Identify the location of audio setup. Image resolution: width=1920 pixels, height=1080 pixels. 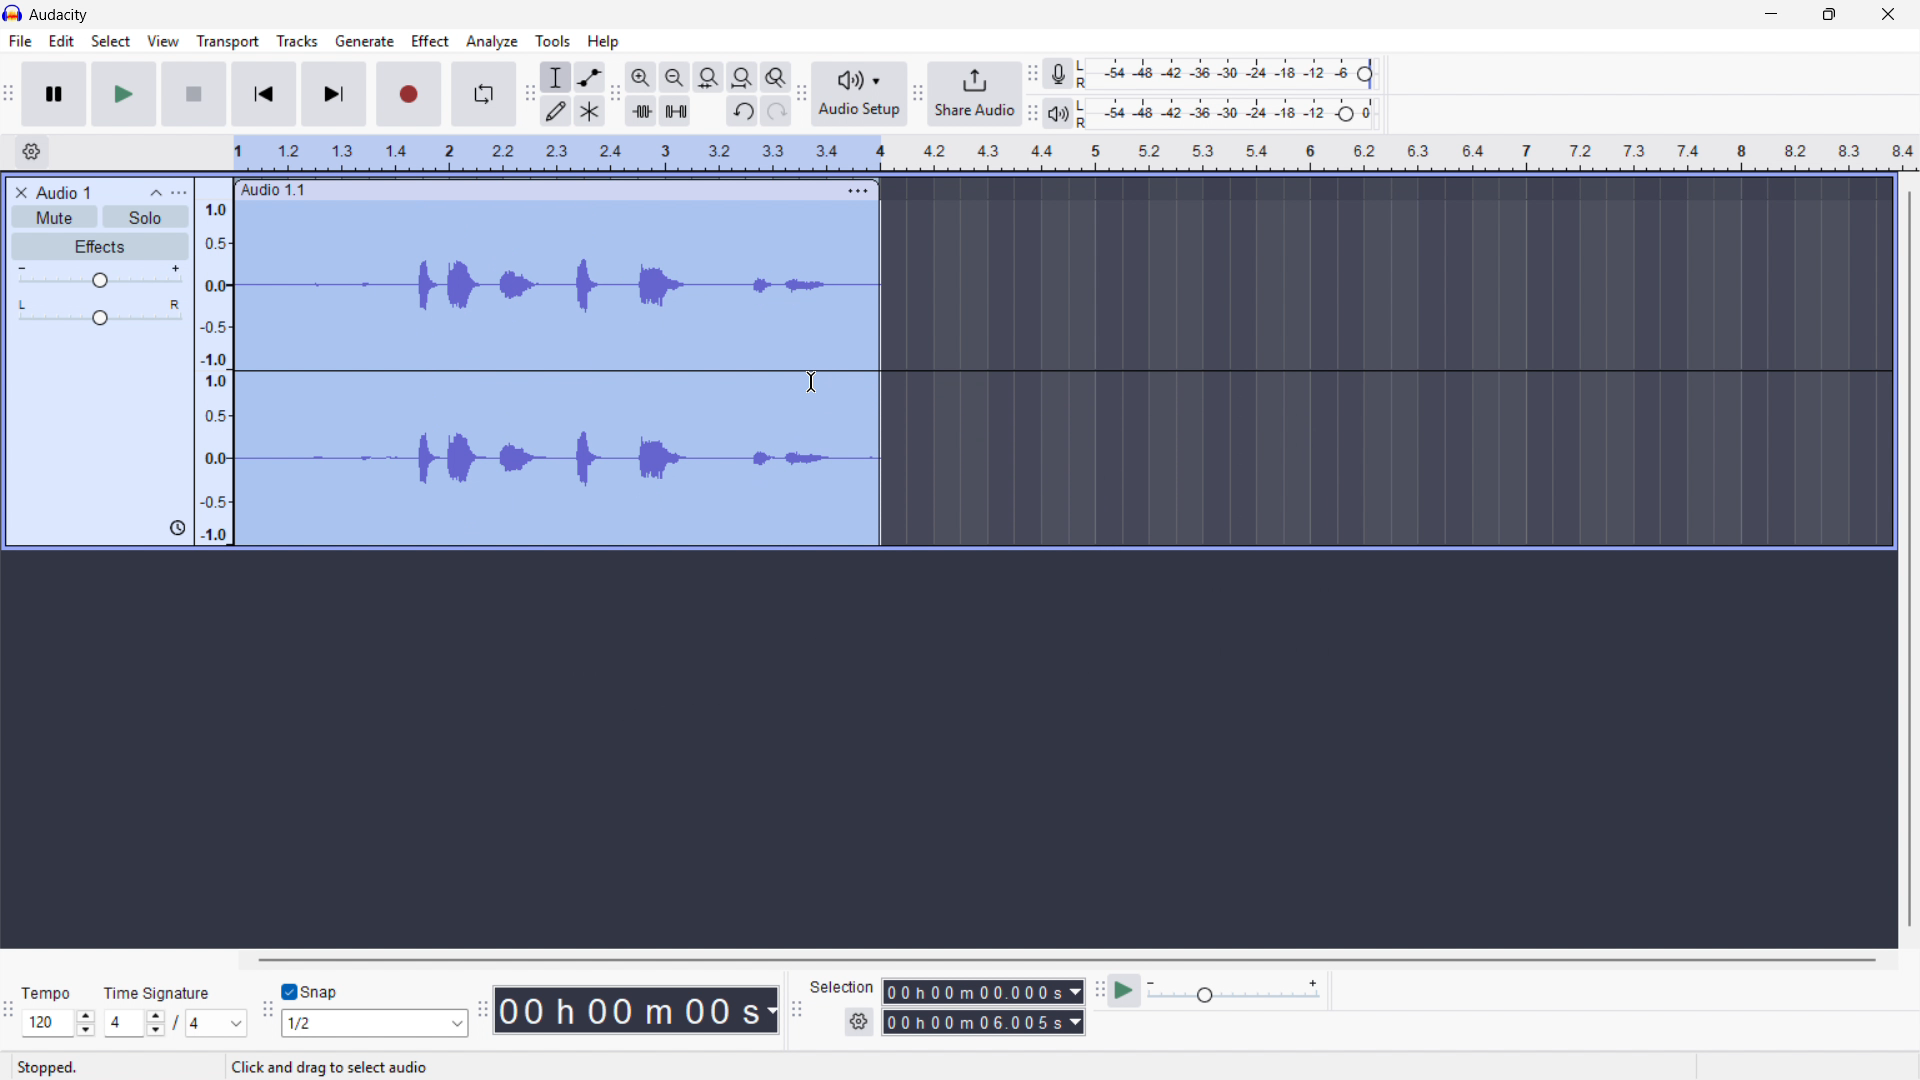
(860, 93).